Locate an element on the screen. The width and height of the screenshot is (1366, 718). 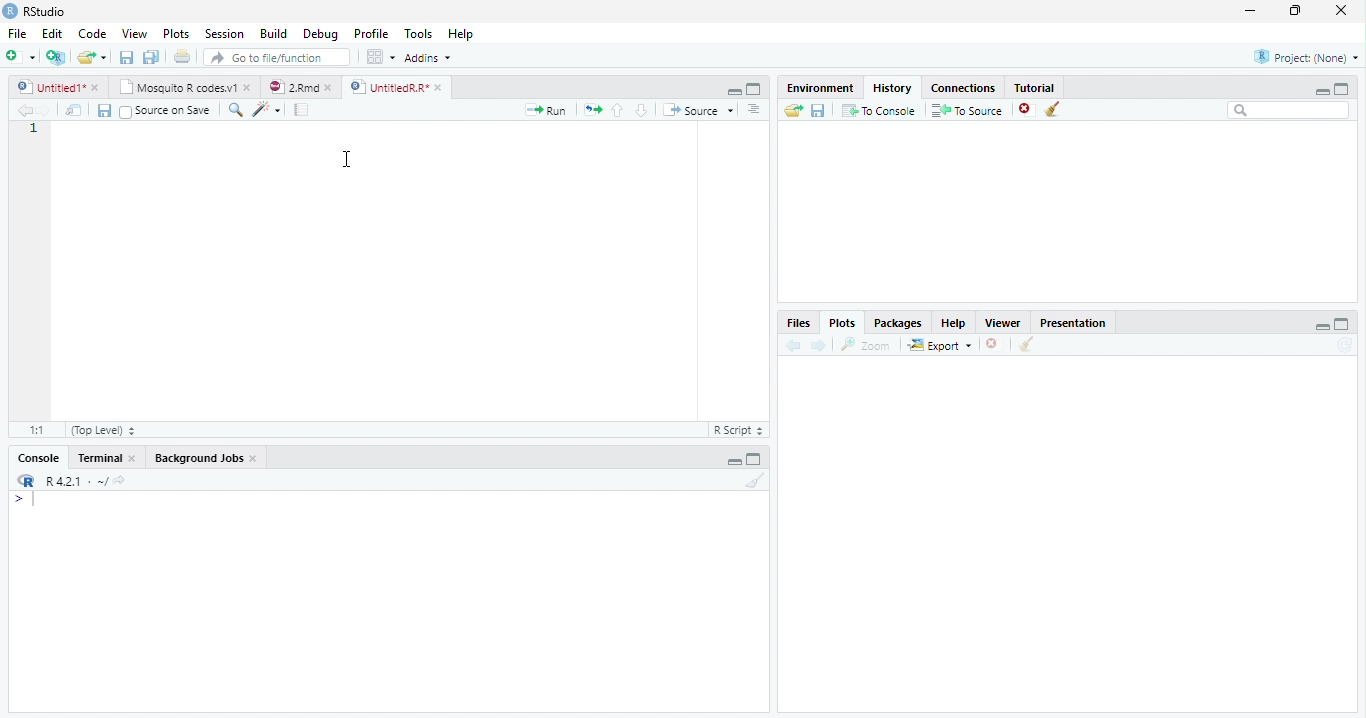
Print is located at coordinates (182, 57).